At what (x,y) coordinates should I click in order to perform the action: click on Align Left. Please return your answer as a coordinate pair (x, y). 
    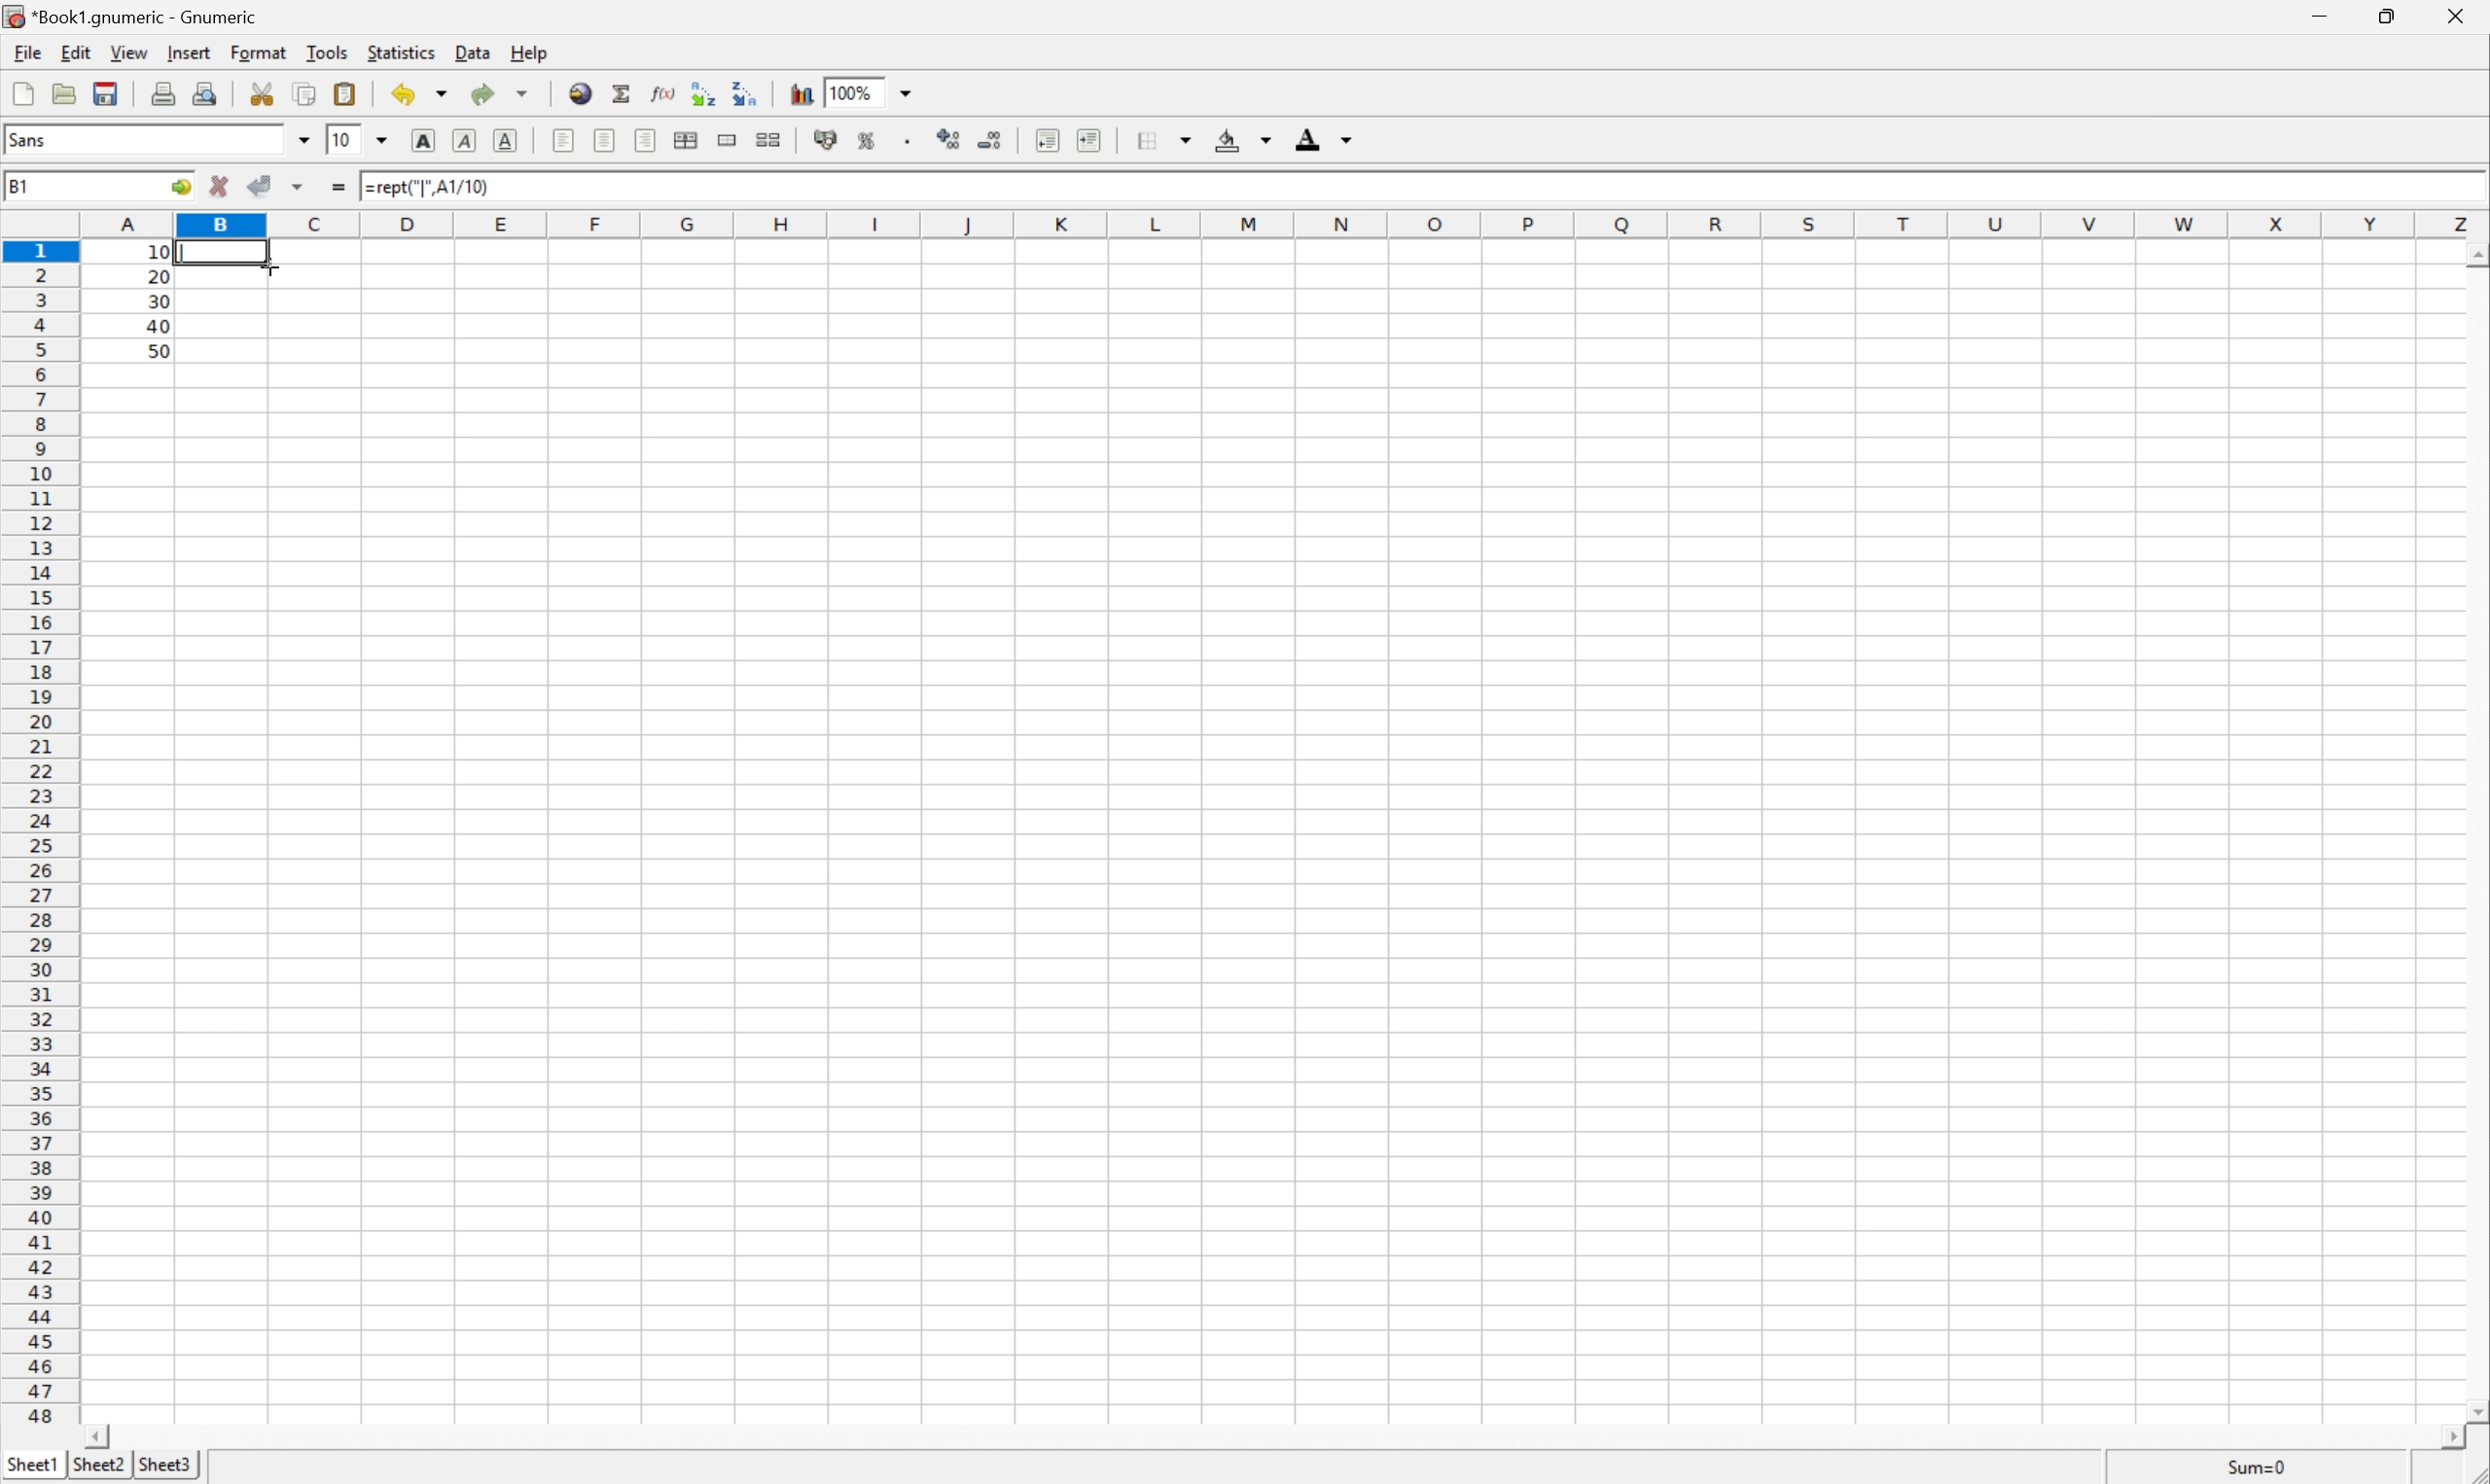
    Looking at the image, I should click on (562, 139).